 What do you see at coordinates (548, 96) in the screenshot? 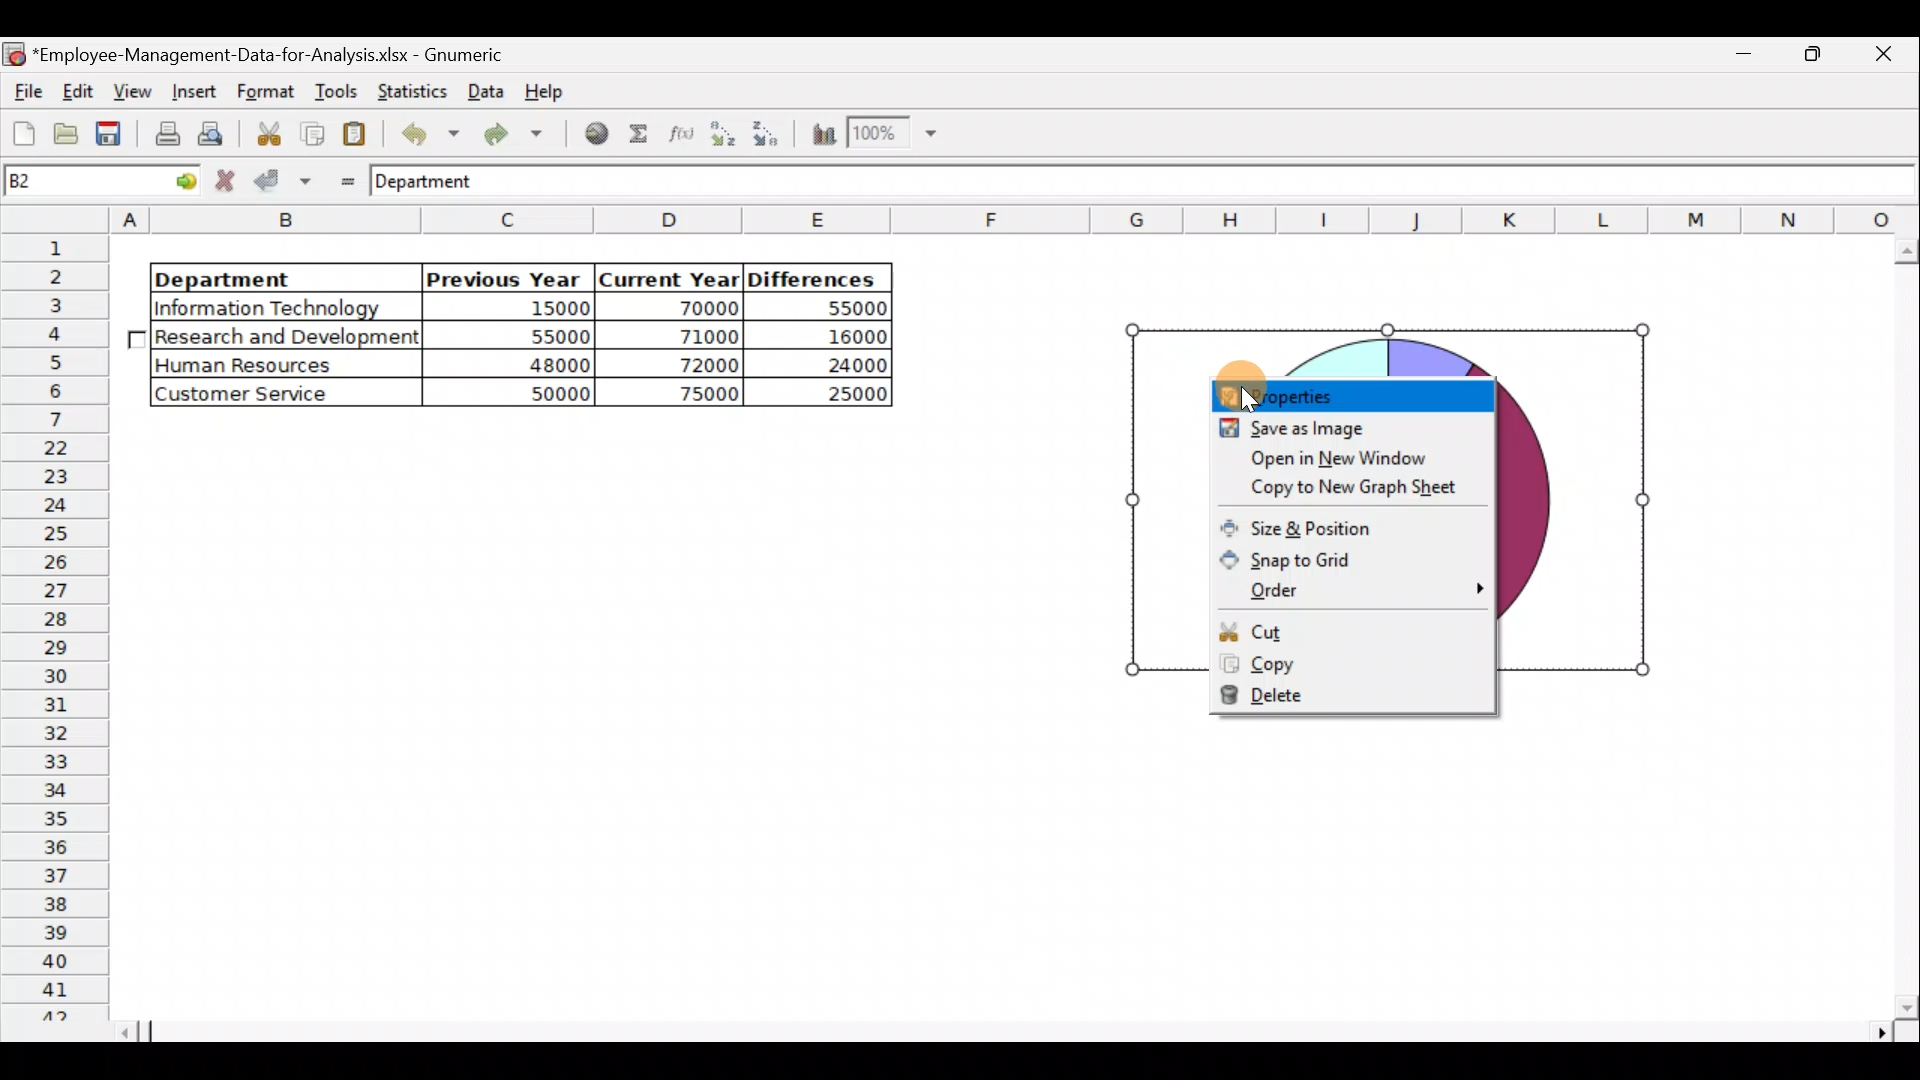
I see `Help` at bounding box center [548, 96].